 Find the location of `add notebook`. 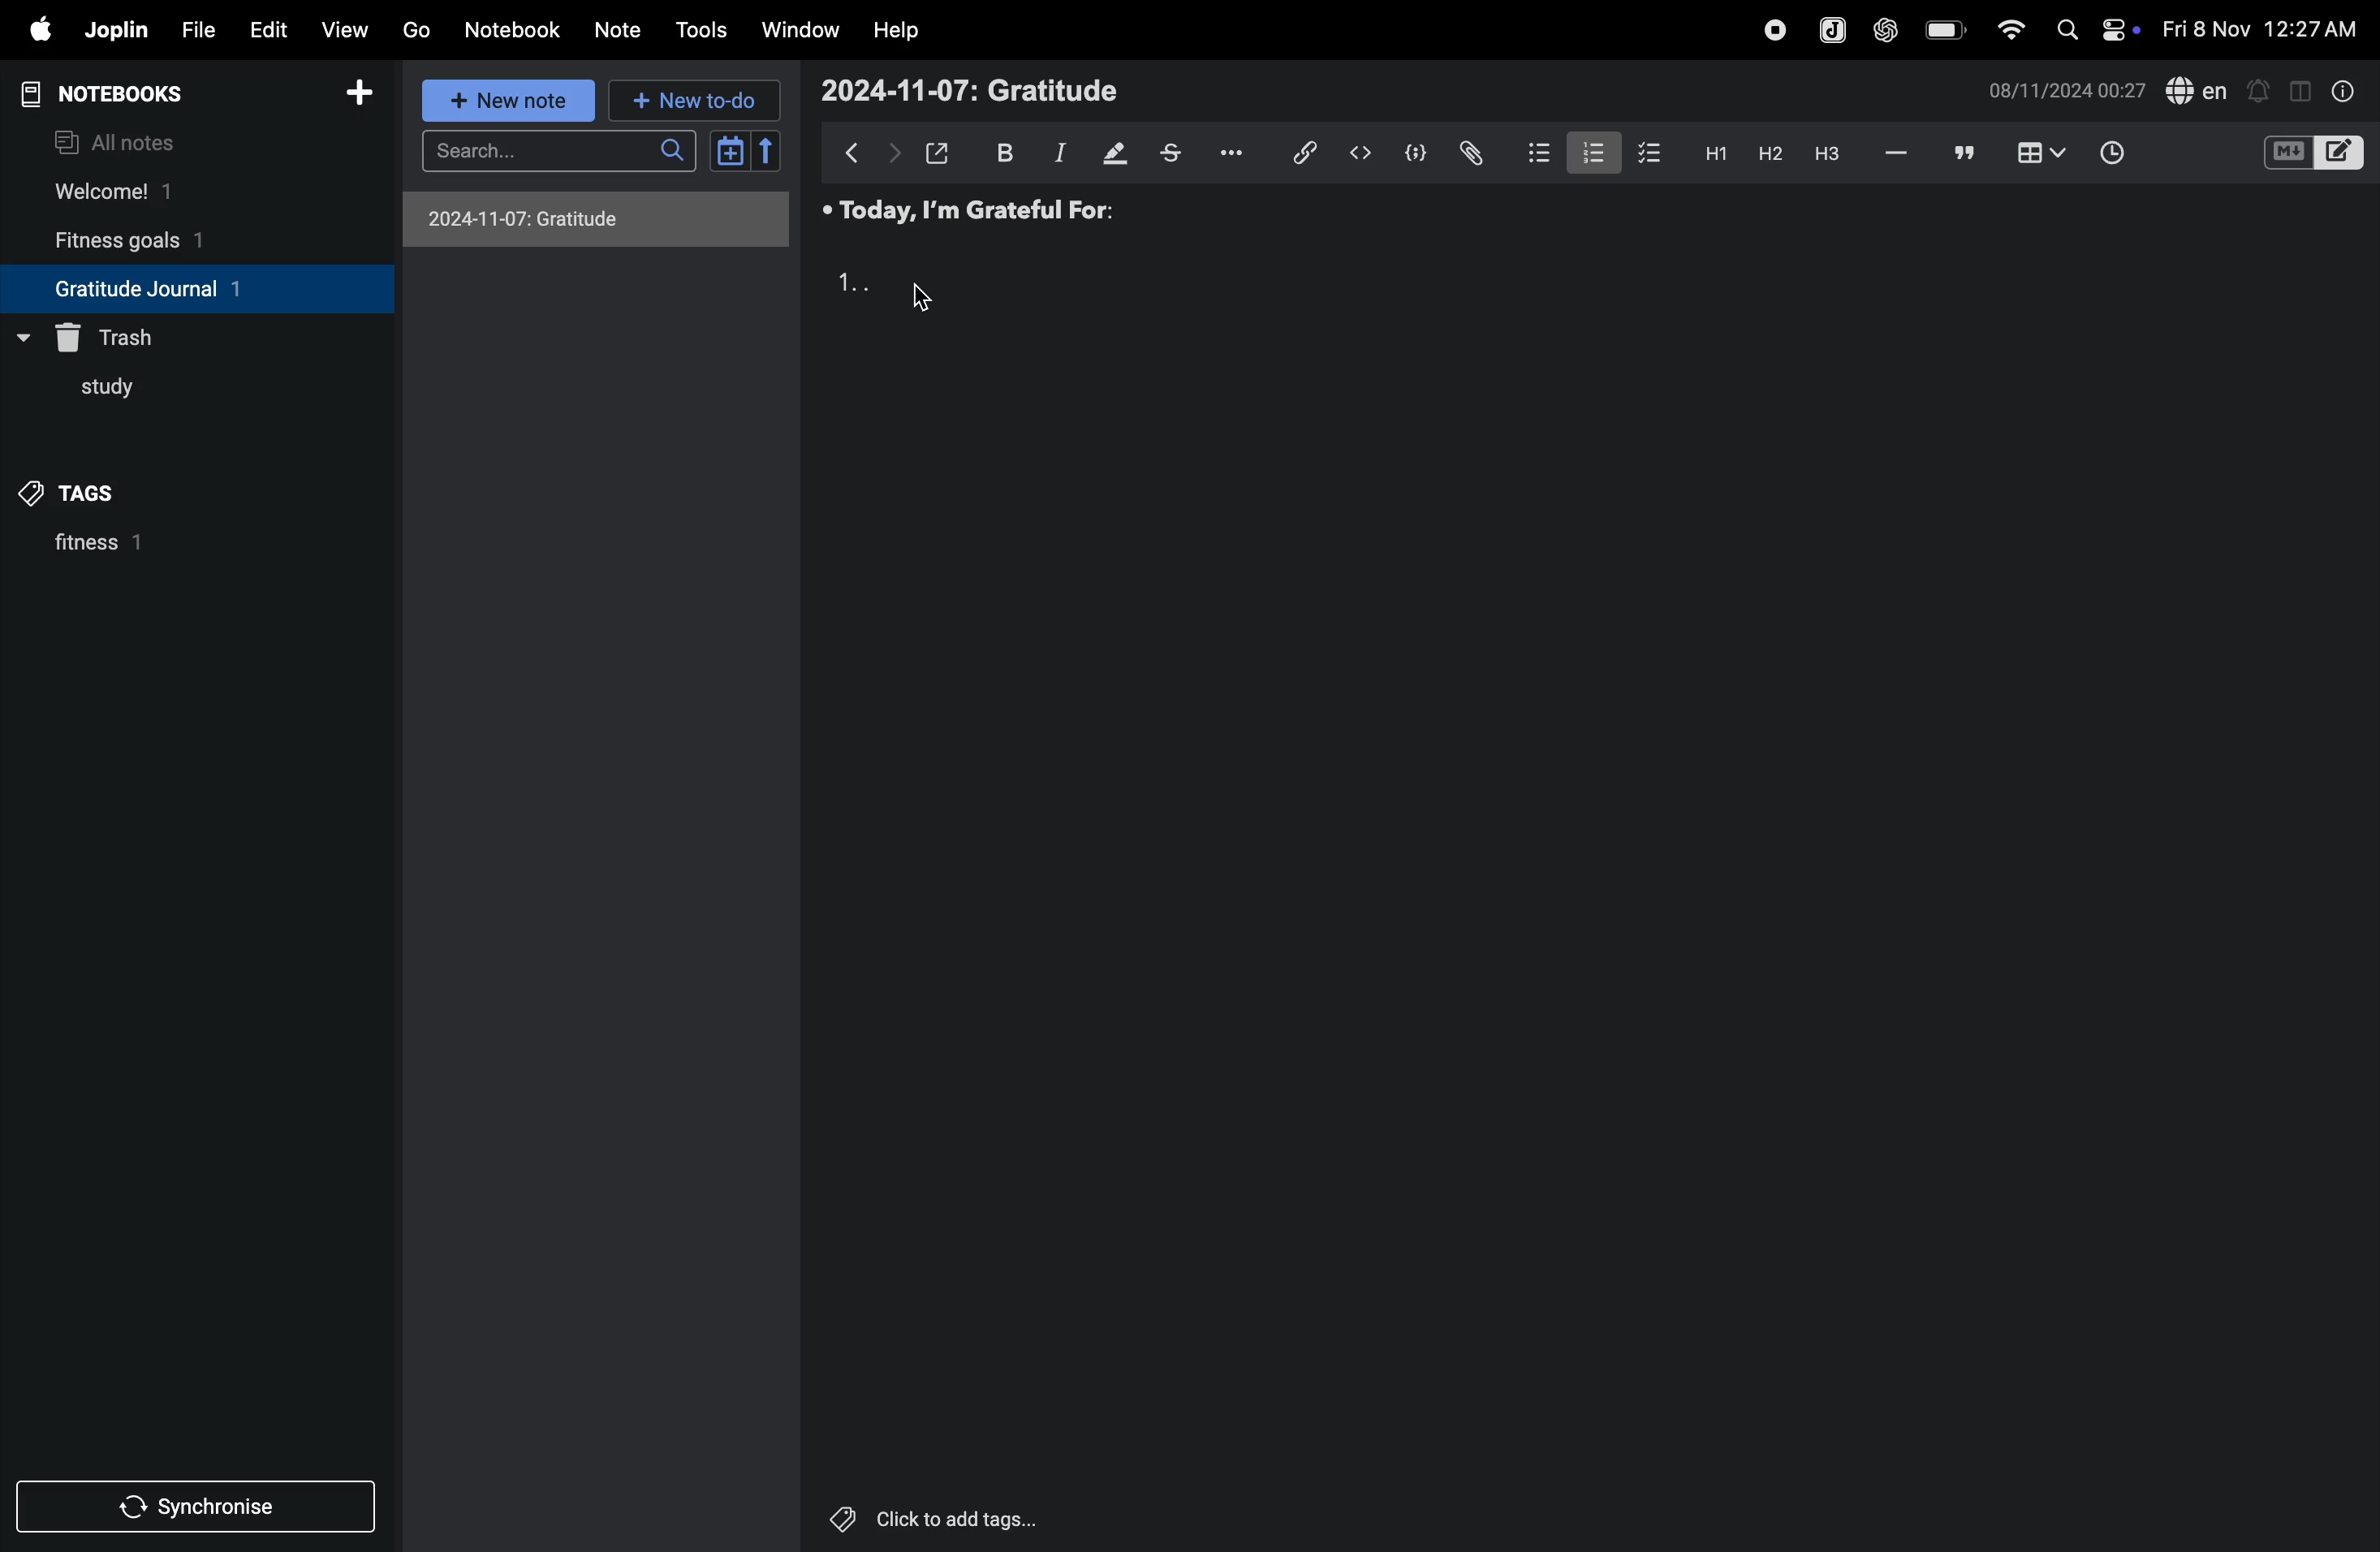

add notebook is located at coordinates (350, 93).